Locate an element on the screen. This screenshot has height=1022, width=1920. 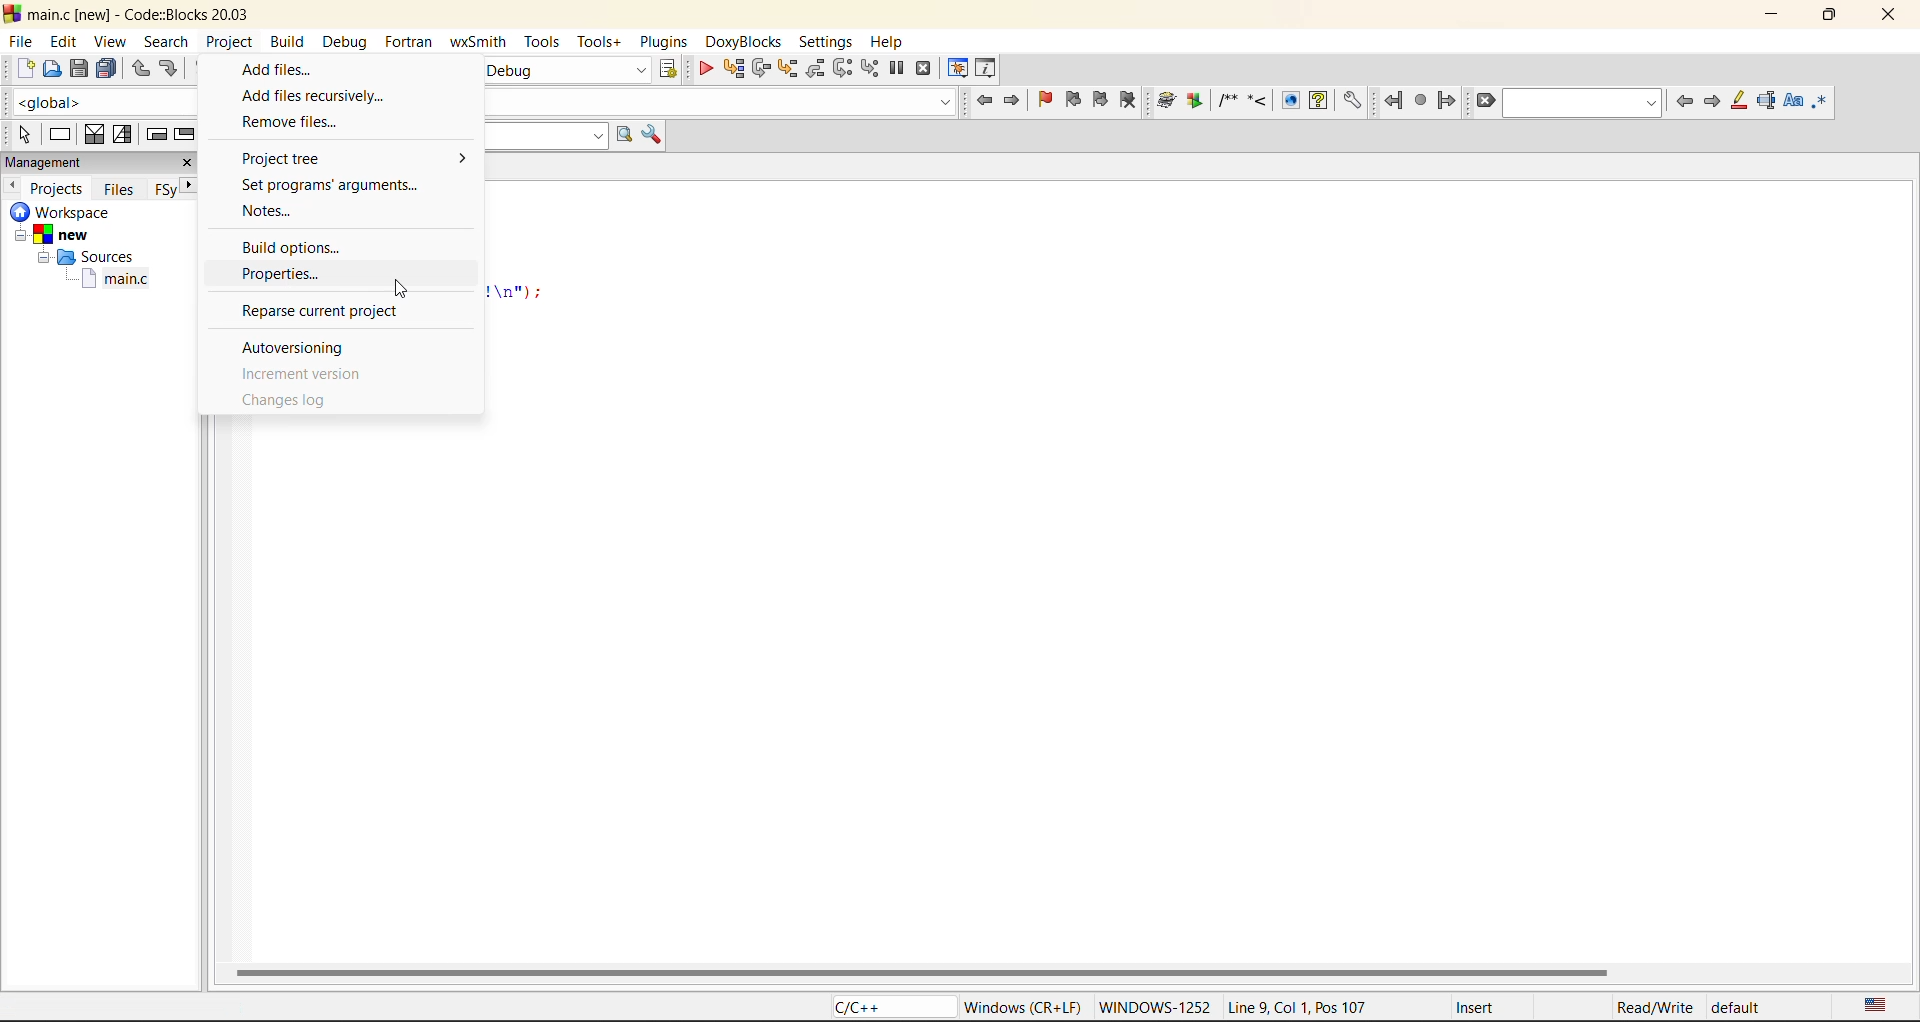
select is located at coordinates (23, 135).